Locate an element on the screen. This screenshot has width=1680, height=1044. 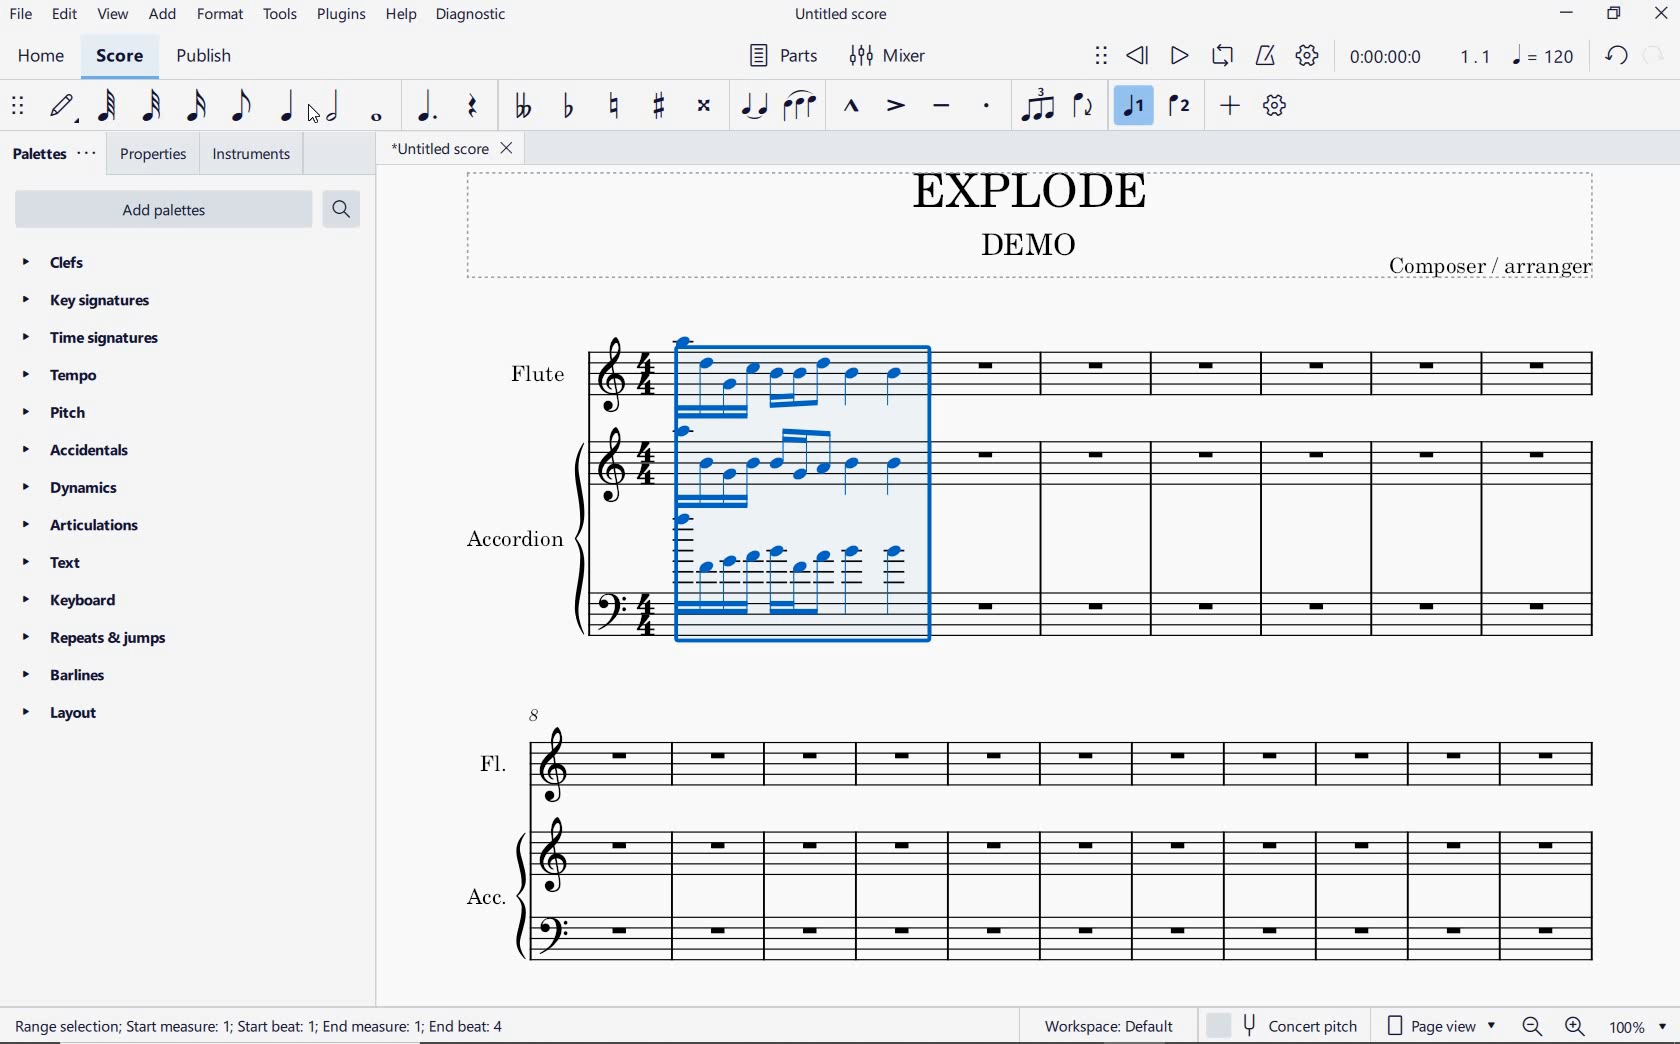
FL is located at coordinates (1038, 710).